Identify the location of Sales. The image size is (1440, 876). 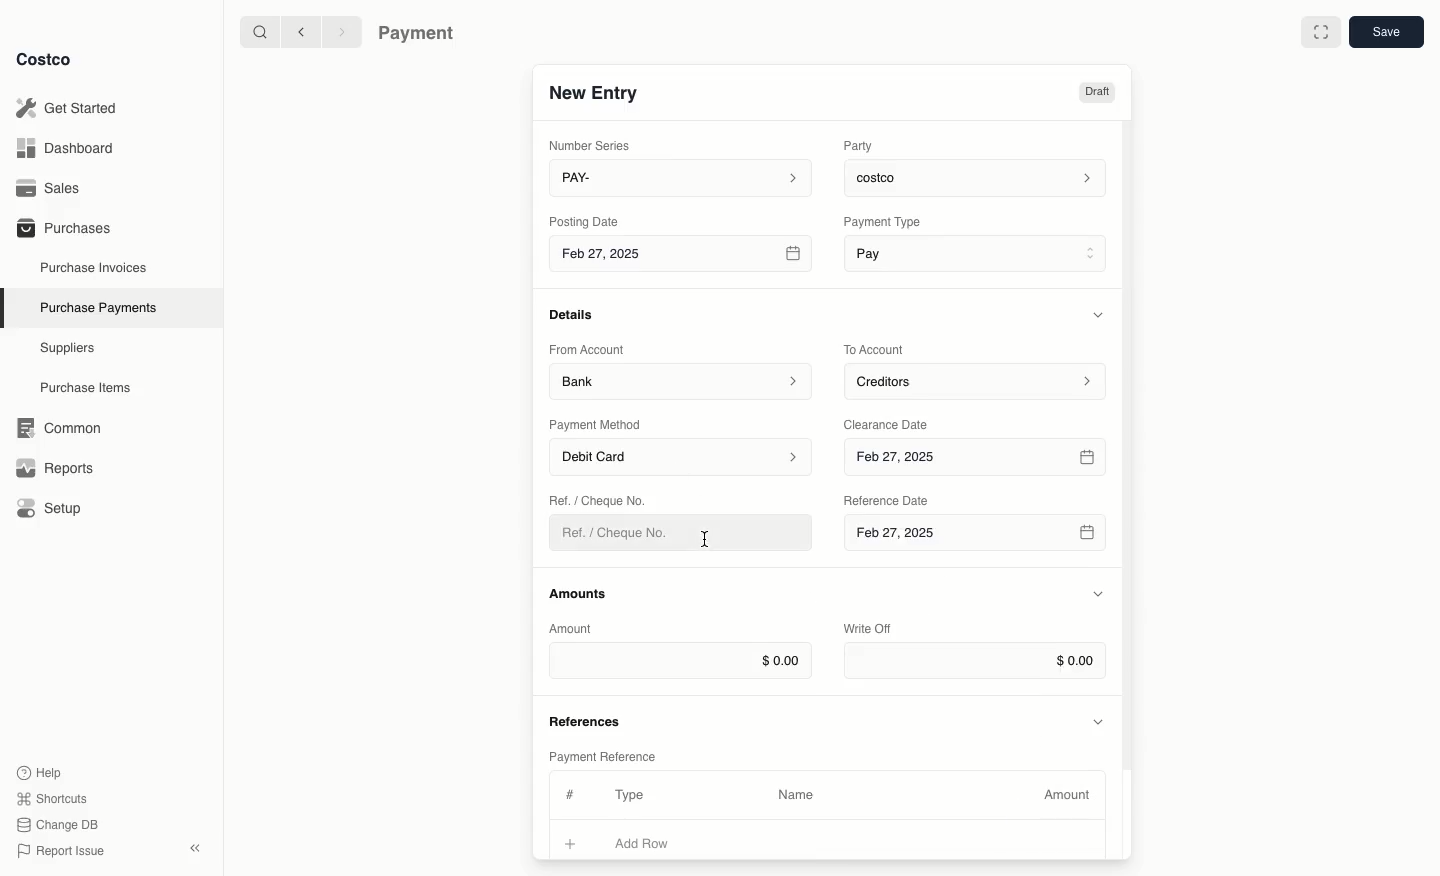
(55, 188).